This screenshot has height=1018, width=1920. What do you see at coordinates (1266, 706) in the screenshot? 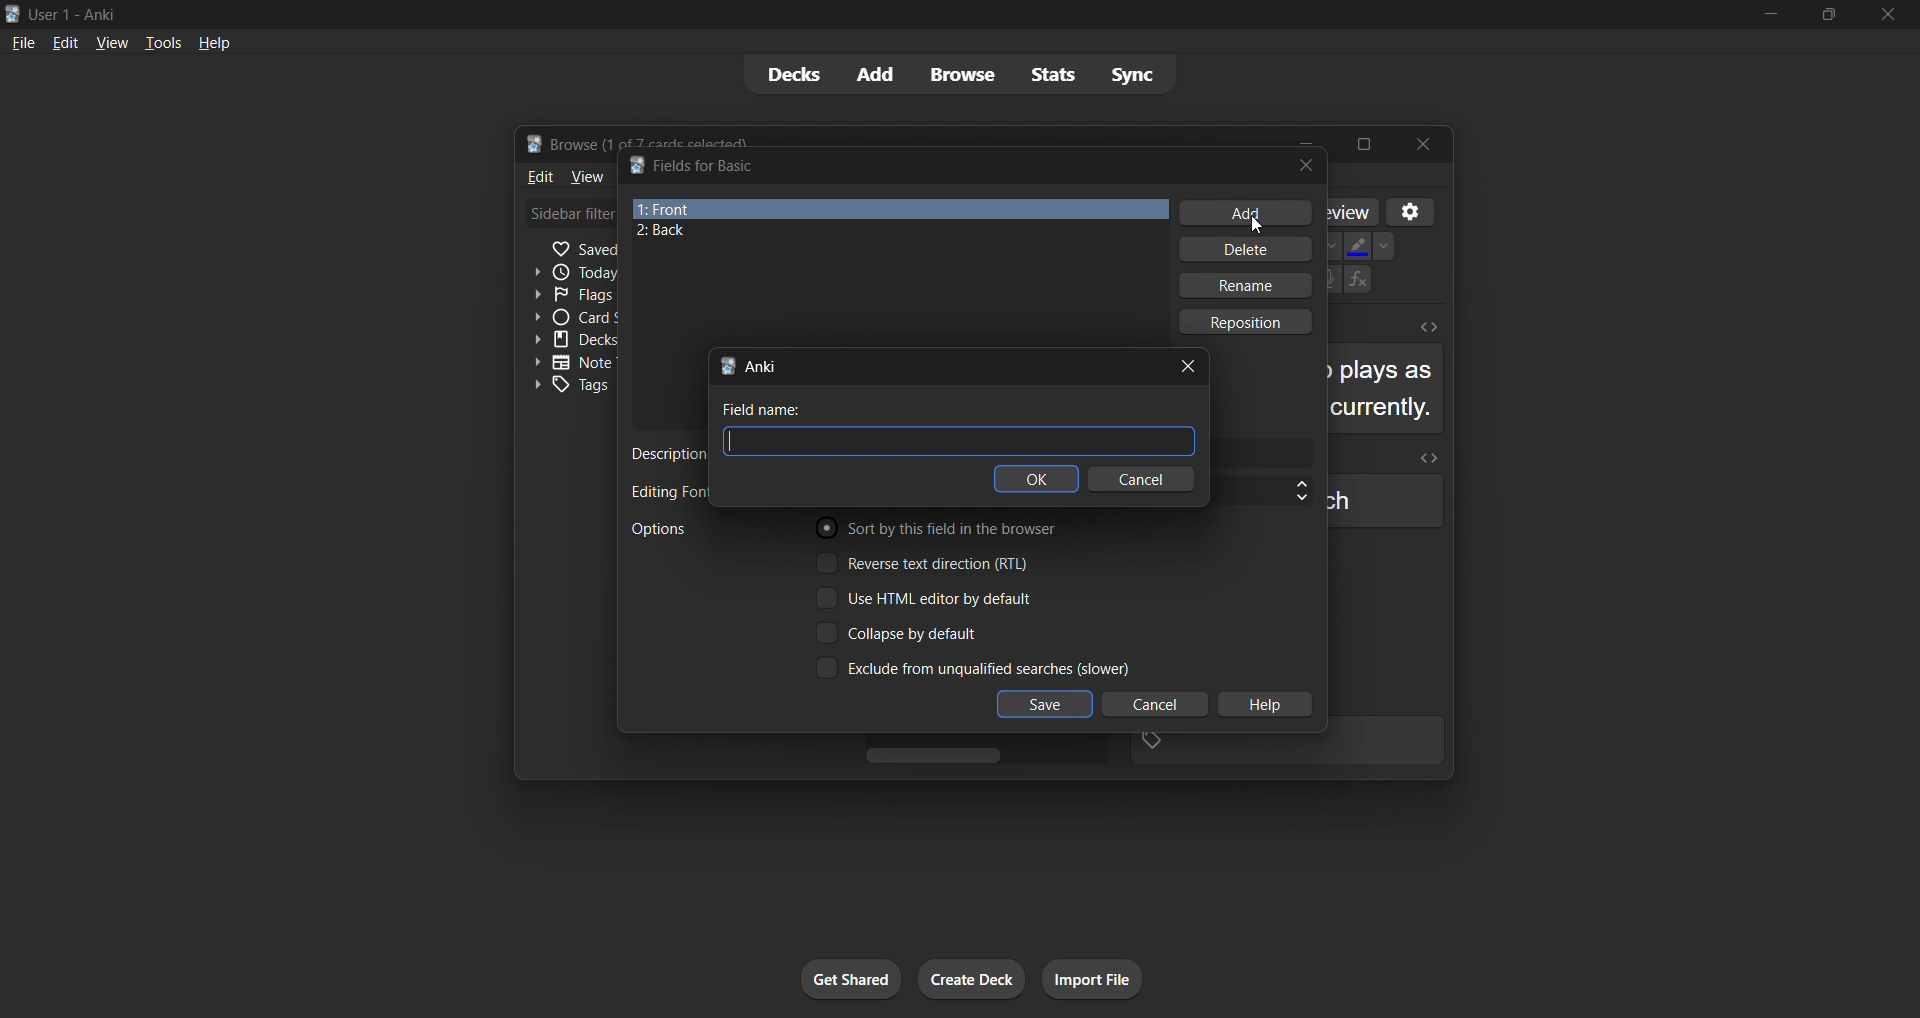
I see `help` at bounding box center [1266, 706].